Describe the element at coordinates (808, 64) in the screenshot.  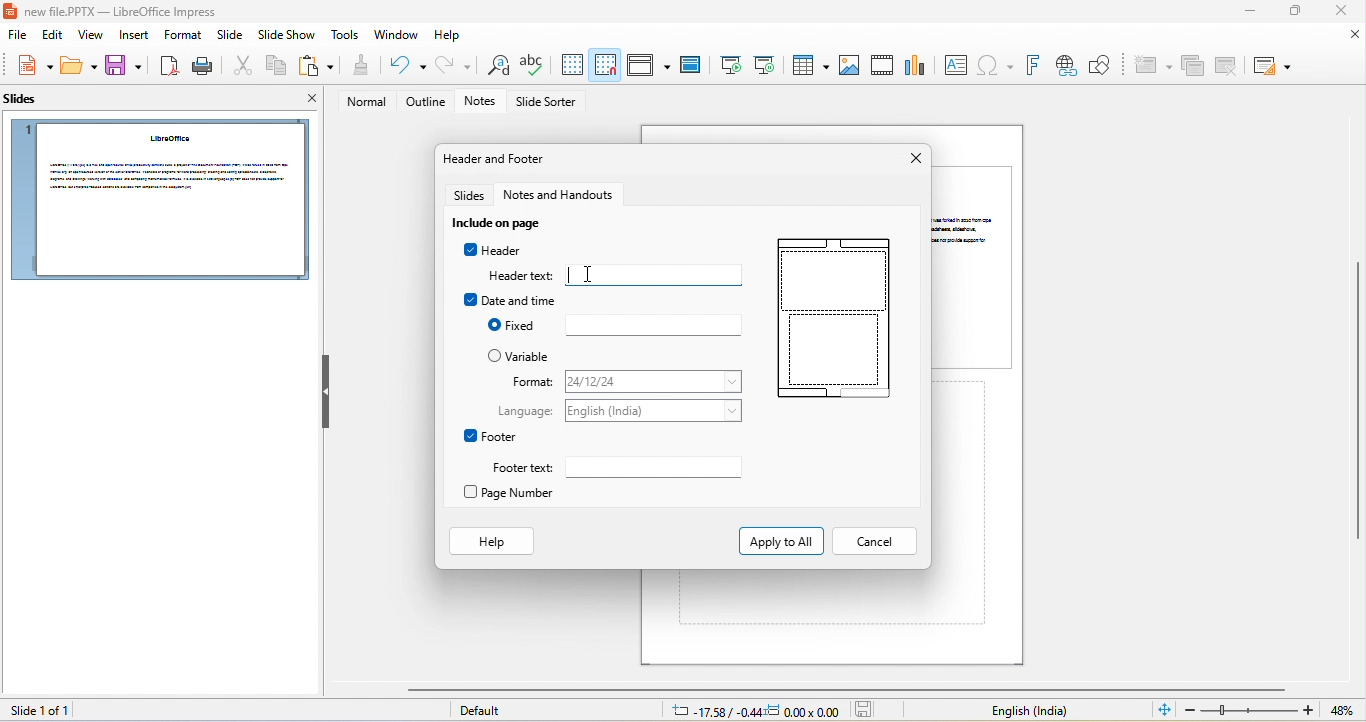
I see `table` at that location.